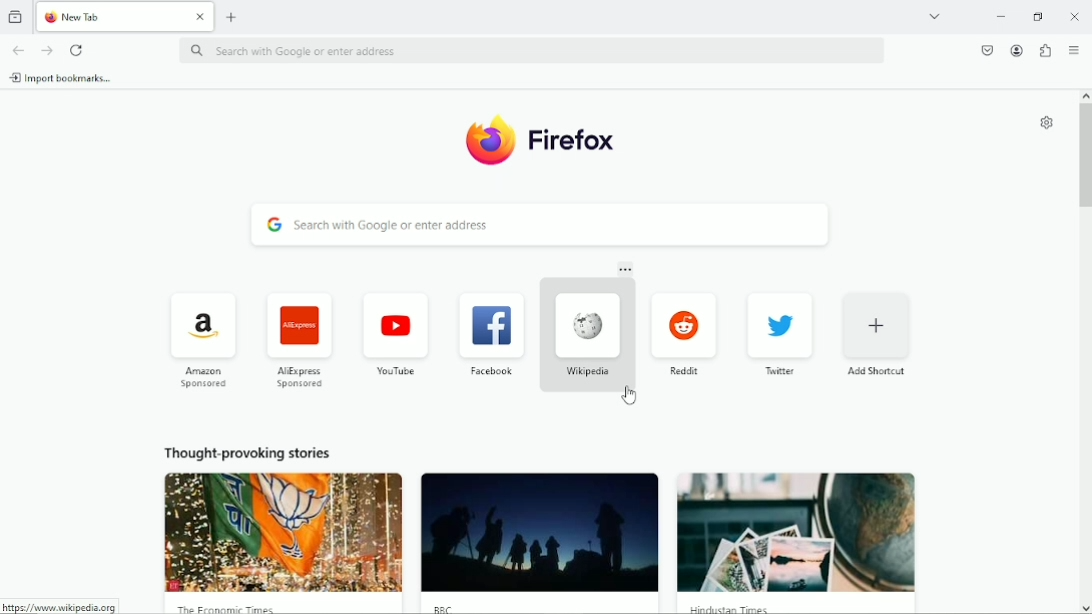 The height and width of the screenshot is (614, 1092). What do you see at coordinates (487, 138) in the screenshot?
I see `Logo` at bounding box center [487, 138].